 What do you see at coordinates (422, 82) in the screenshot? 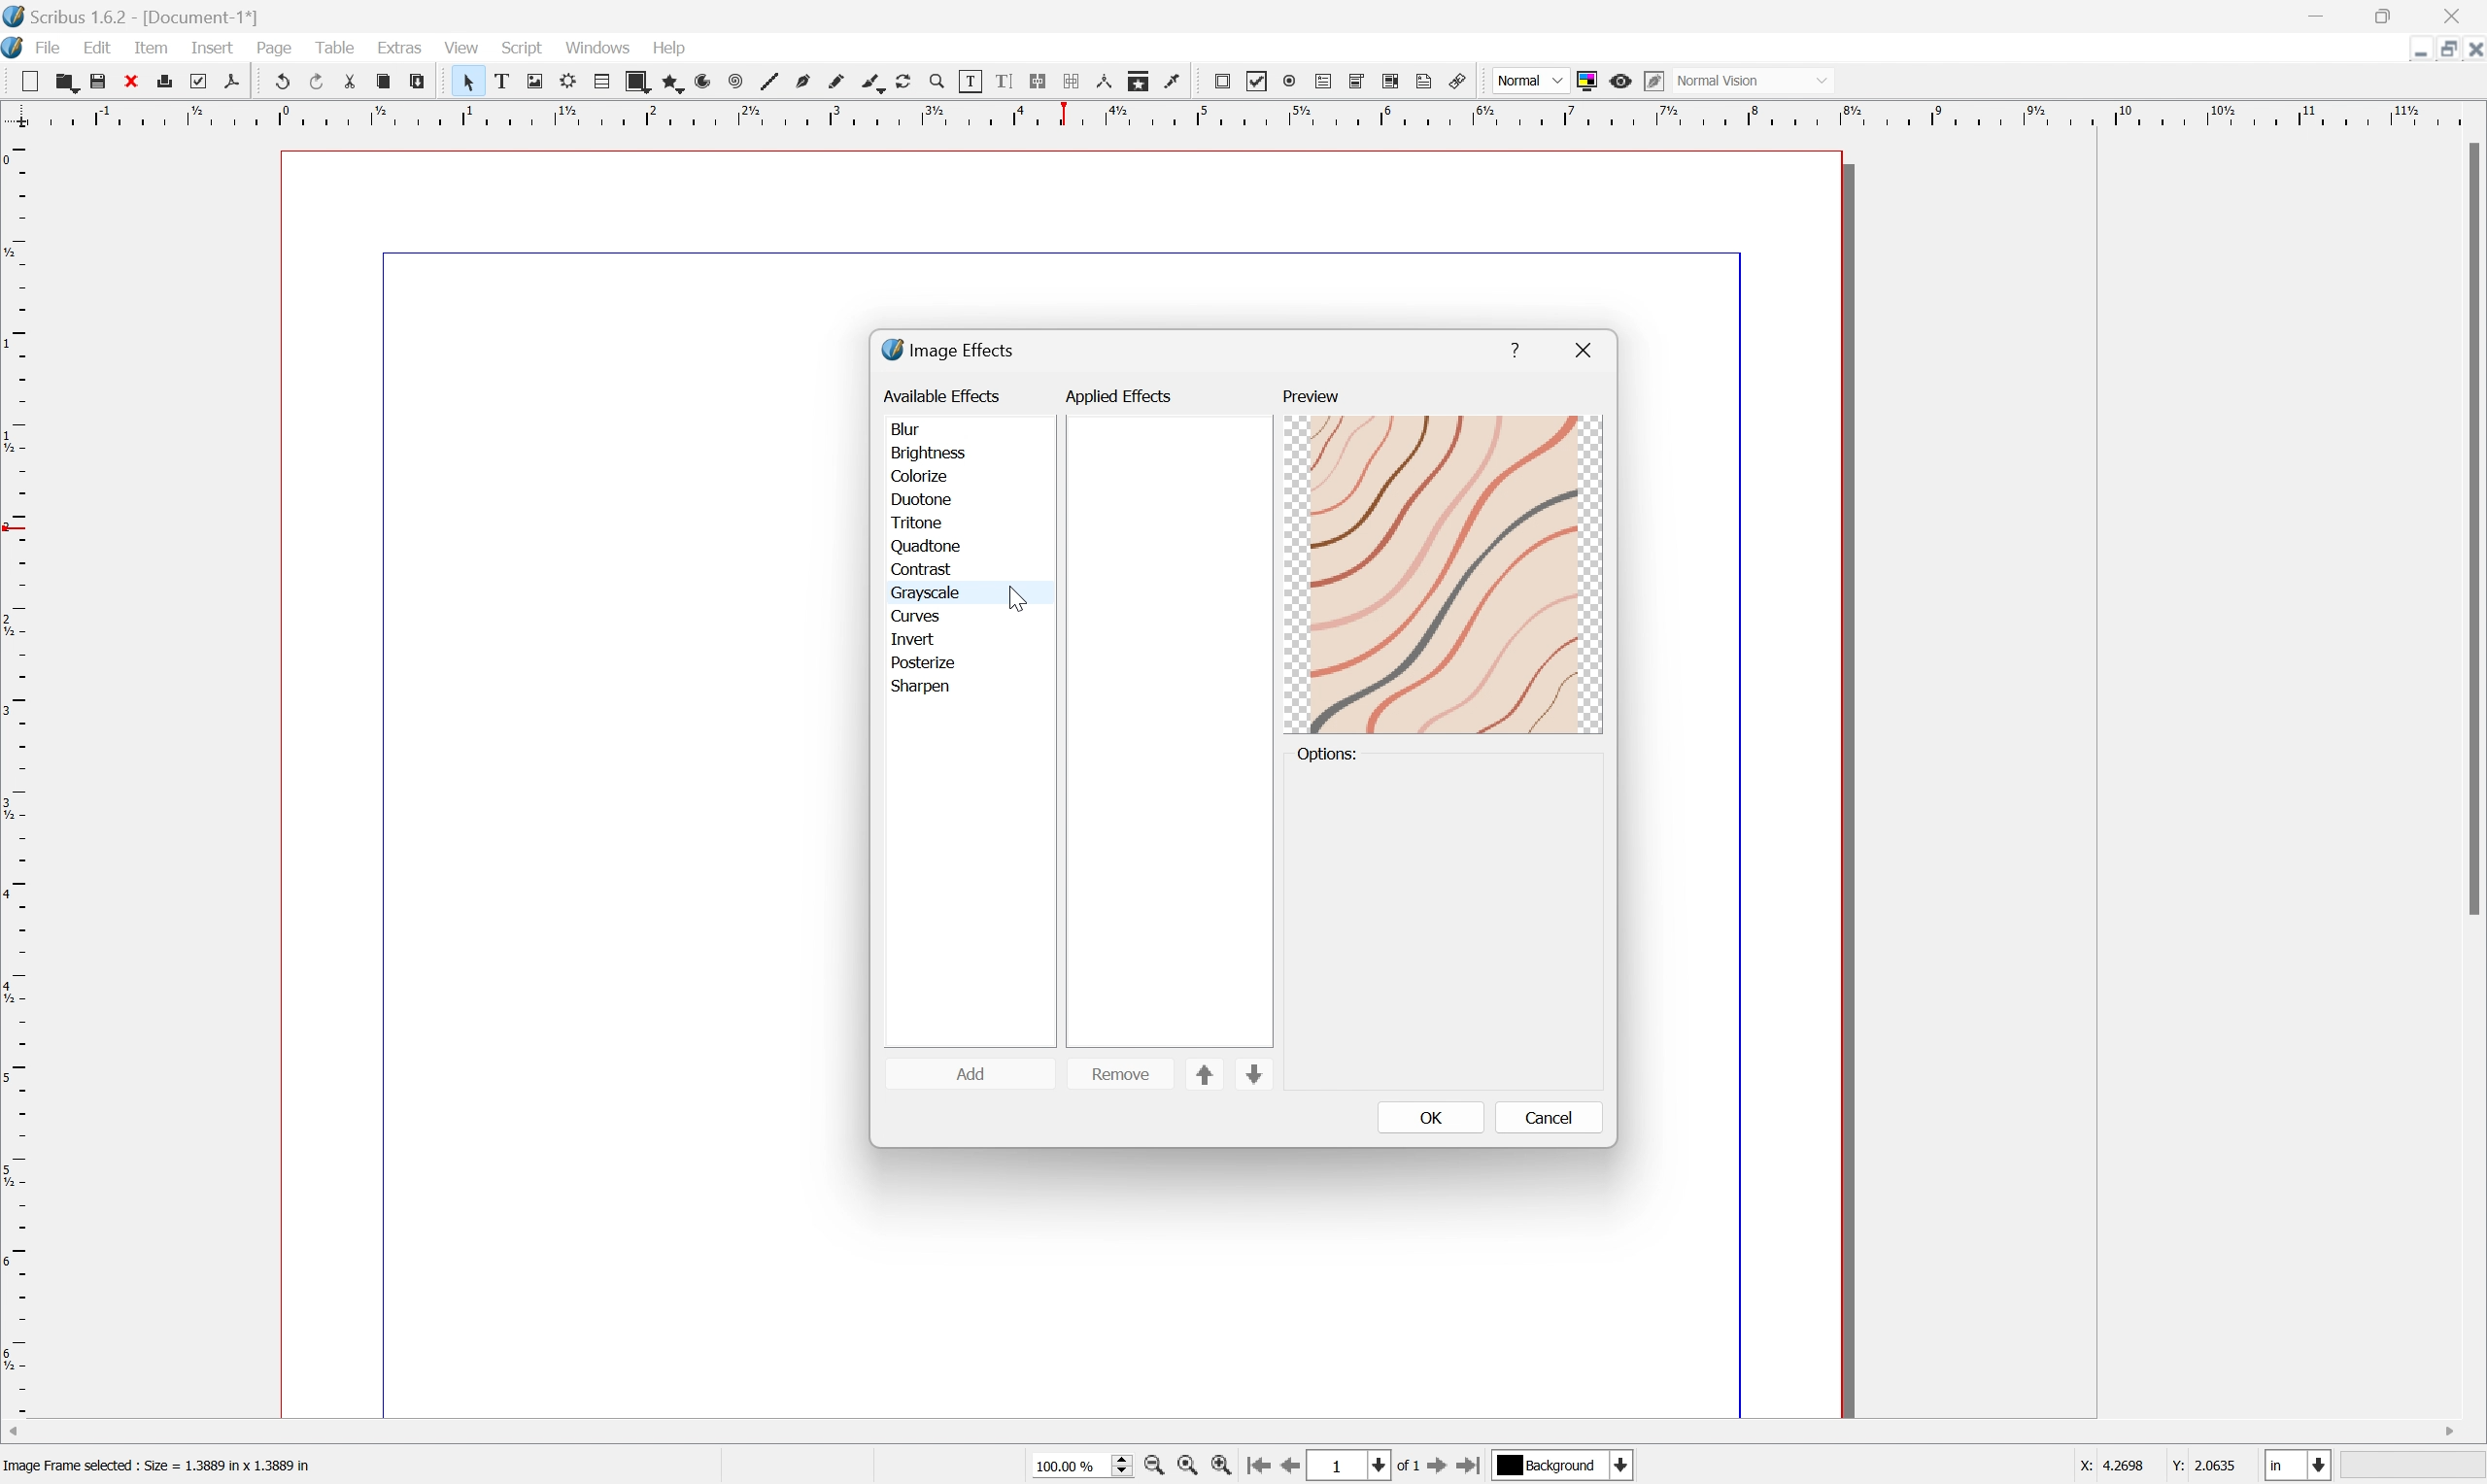
I see `Paste` at bounding box center [422, 82].